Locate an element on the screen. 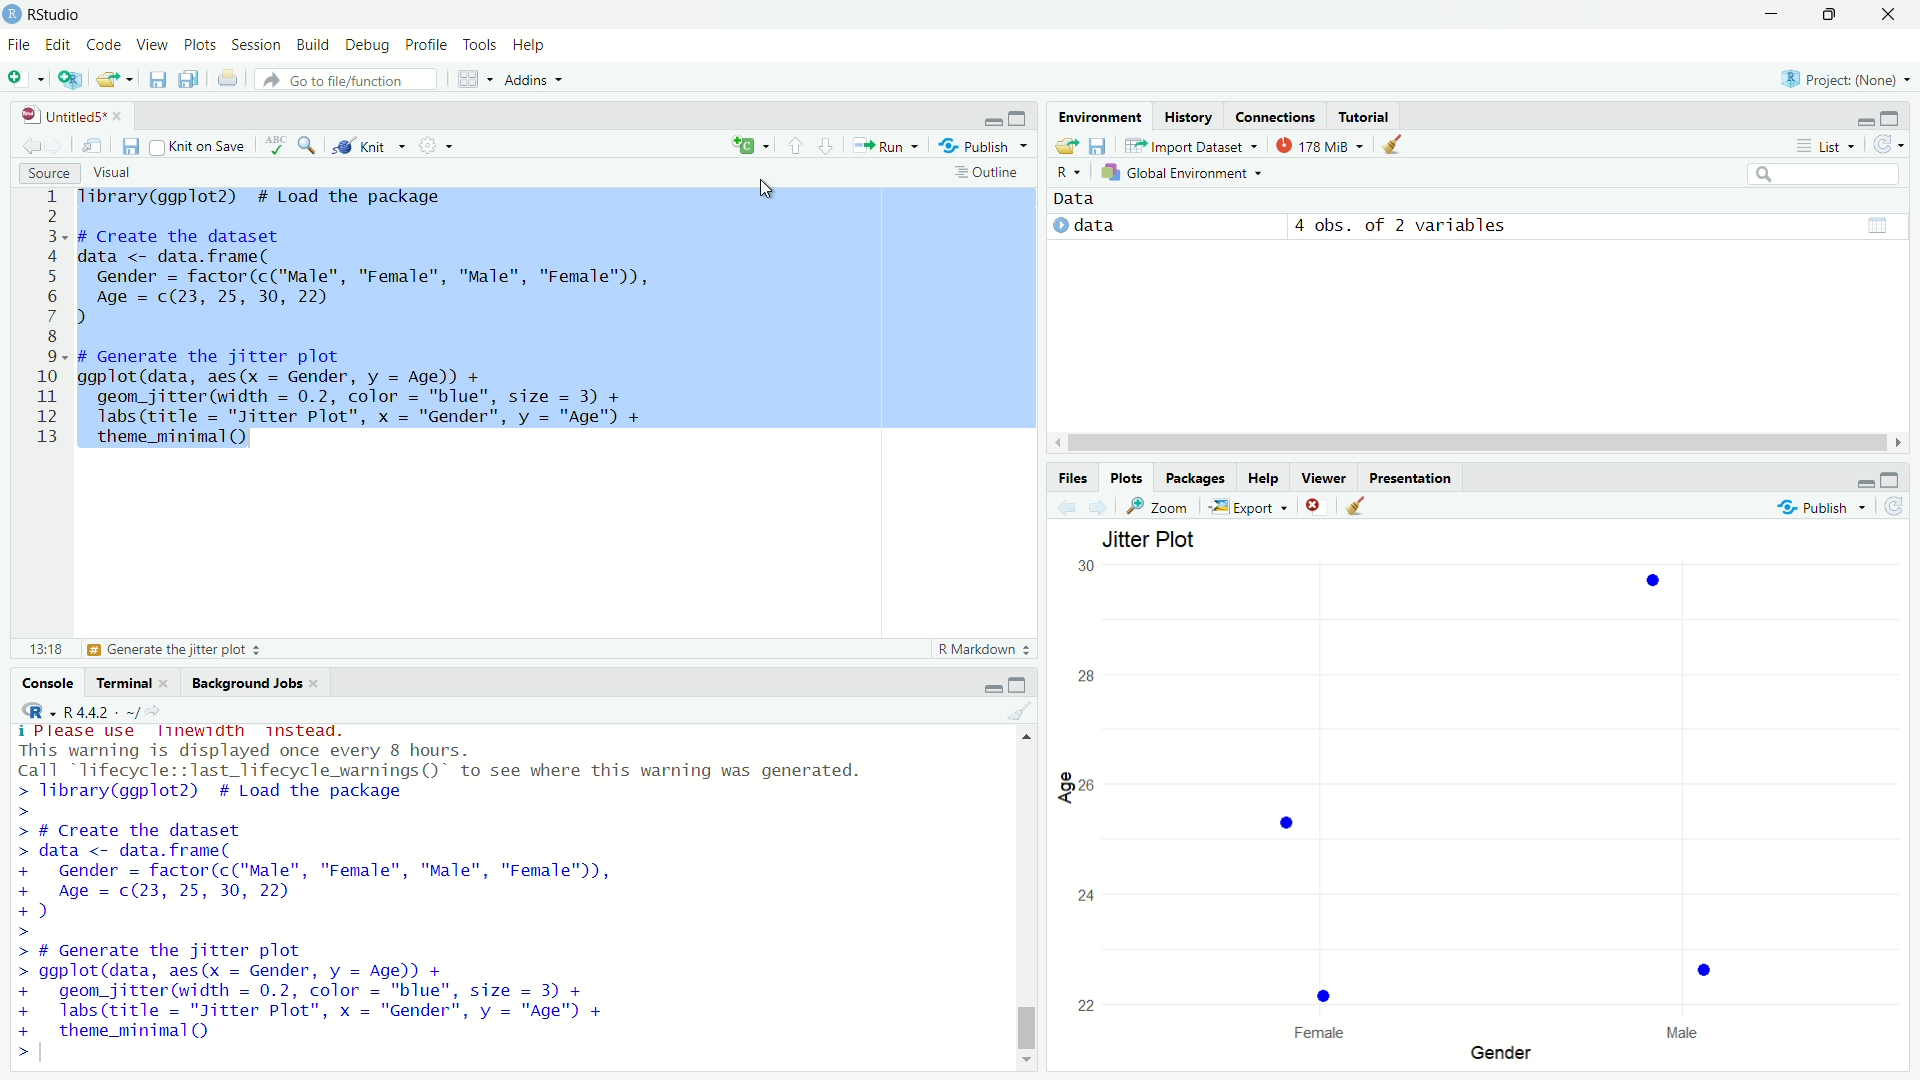 The height and width of the screenshot is (1080, 1920). library to load the package is located at coordinates (230, 792).